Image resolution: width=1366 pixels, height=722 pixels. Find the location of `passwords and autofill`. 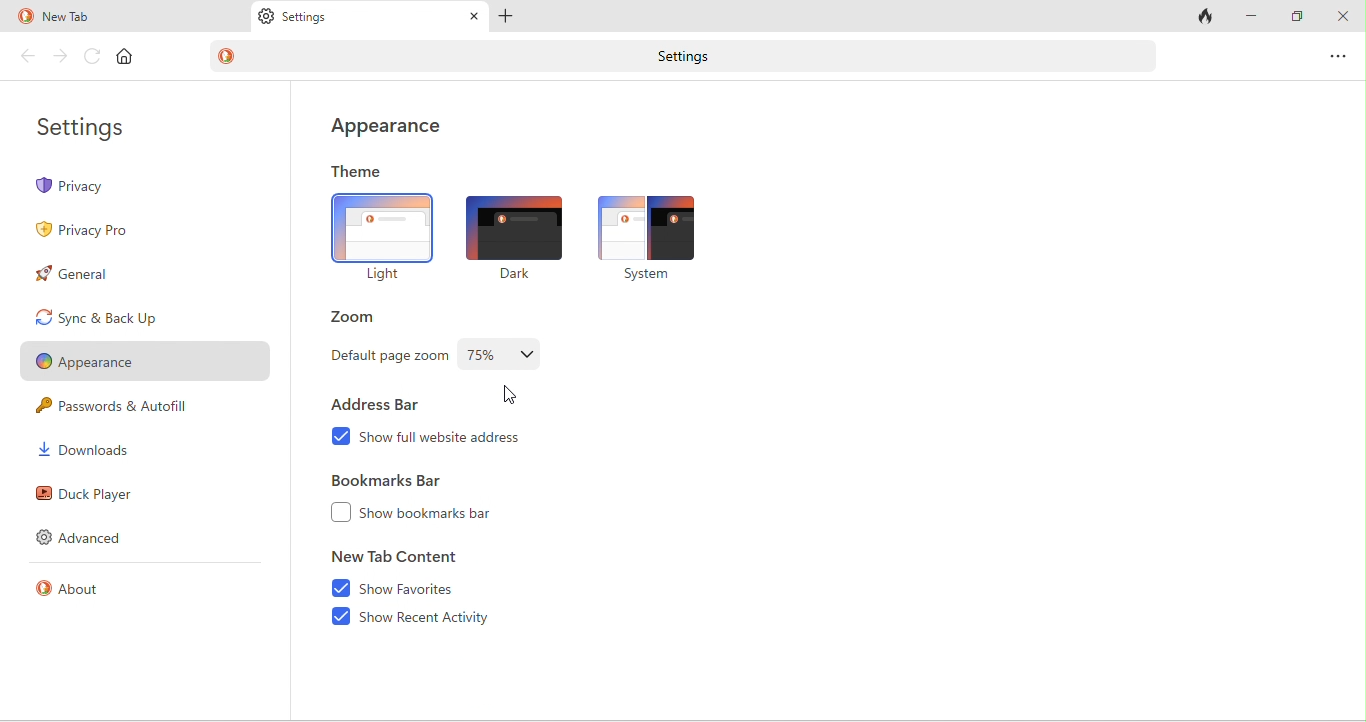

passwords and autofill is located at coordinates (128, 409).